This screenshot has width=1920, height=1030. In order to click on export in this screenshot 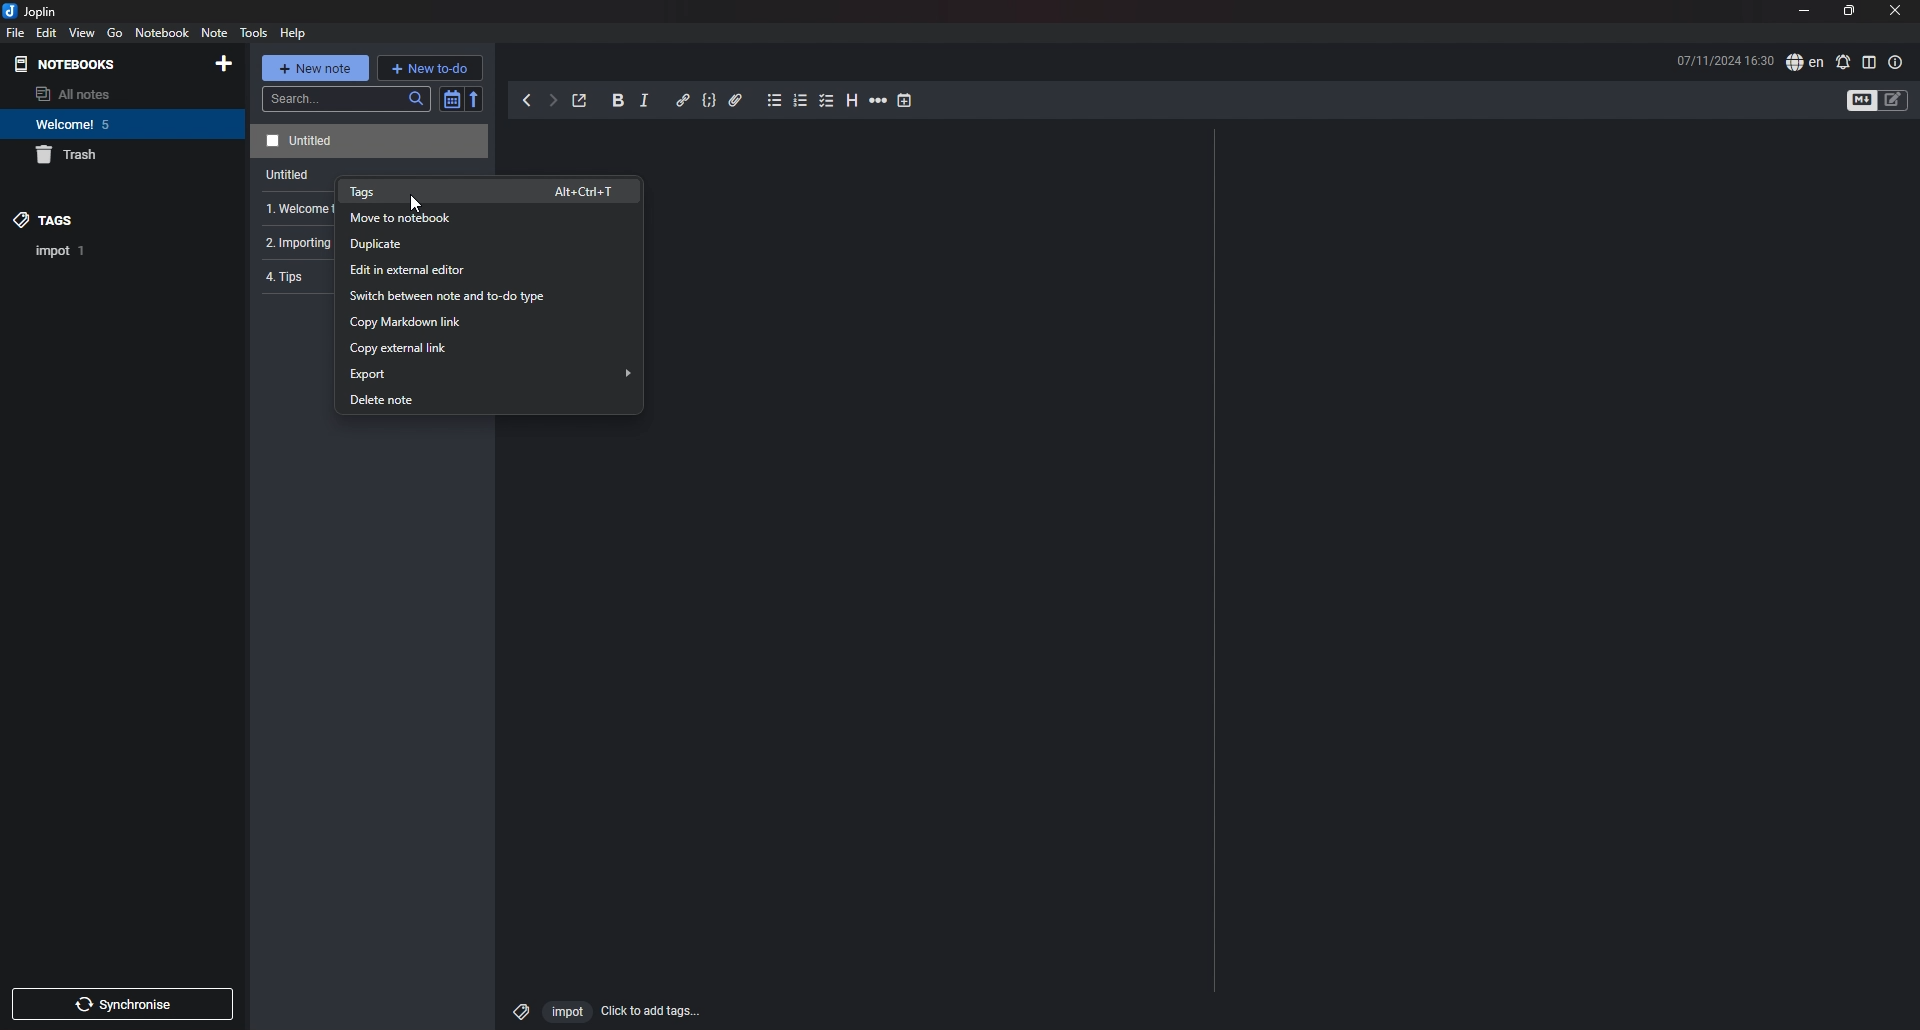, I will do `click(491, 373)`.